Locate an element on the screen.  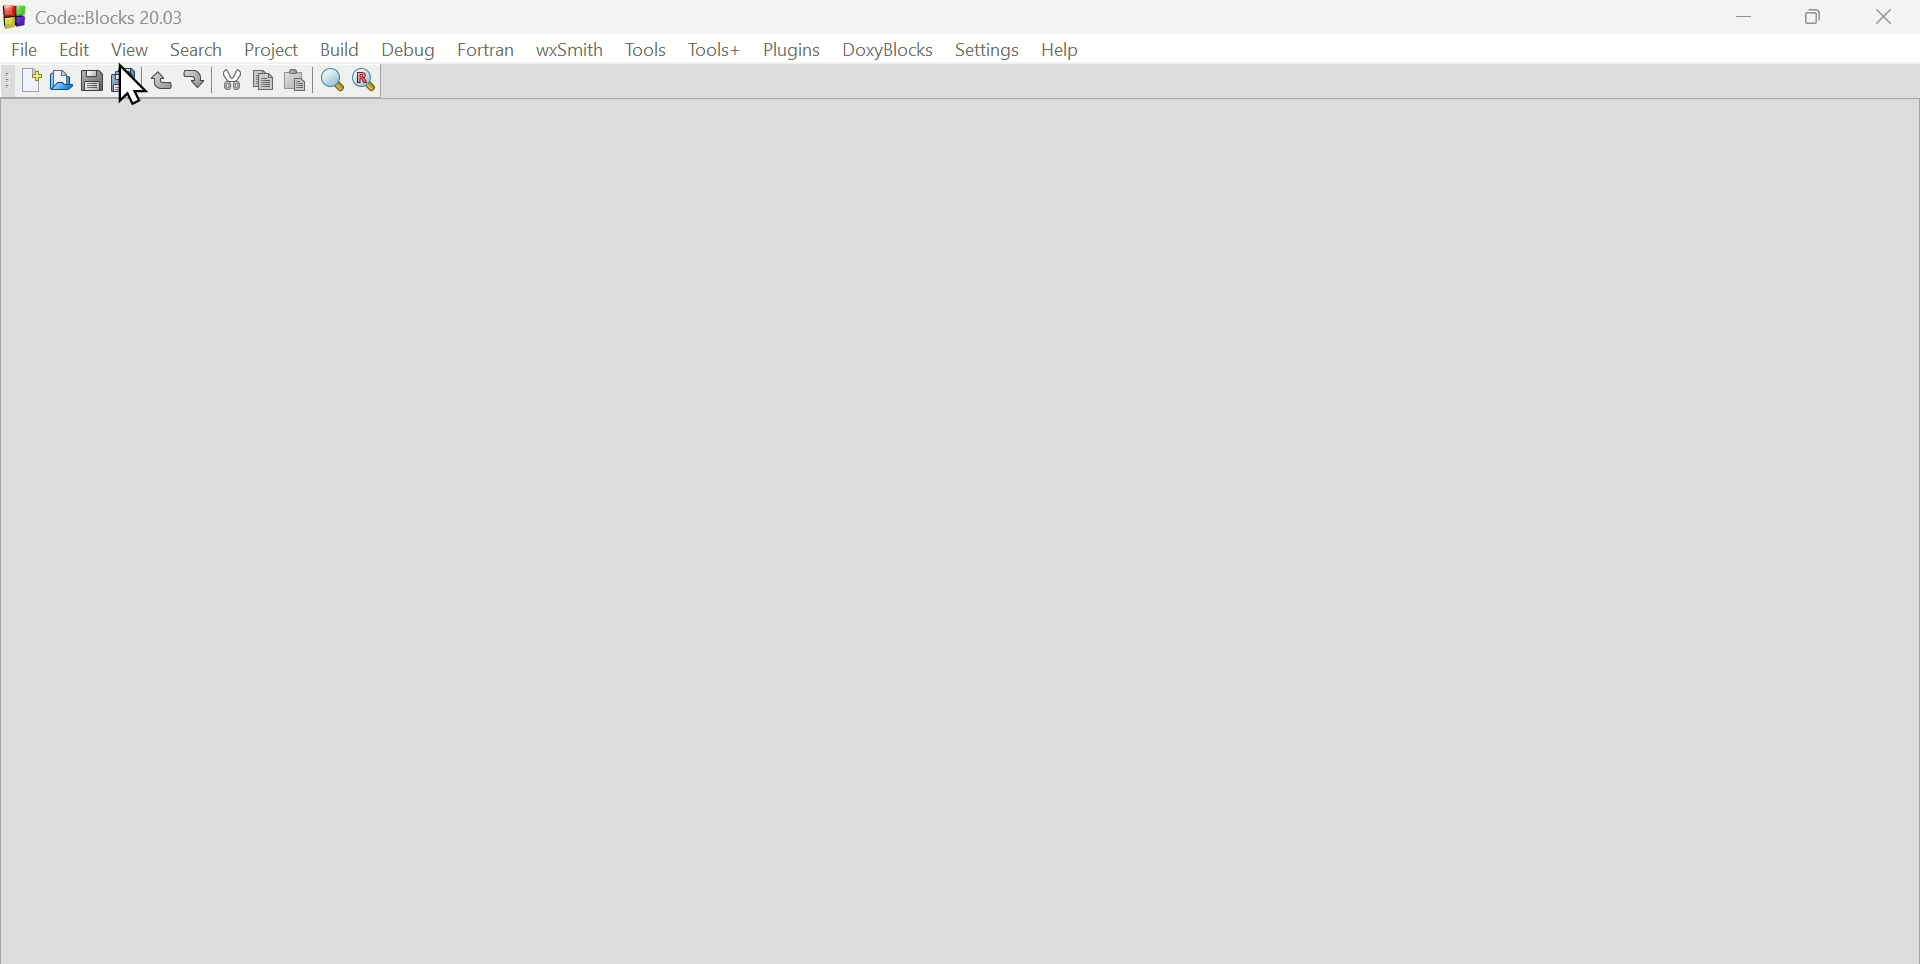
Close is located at coordinates (1884, 19).